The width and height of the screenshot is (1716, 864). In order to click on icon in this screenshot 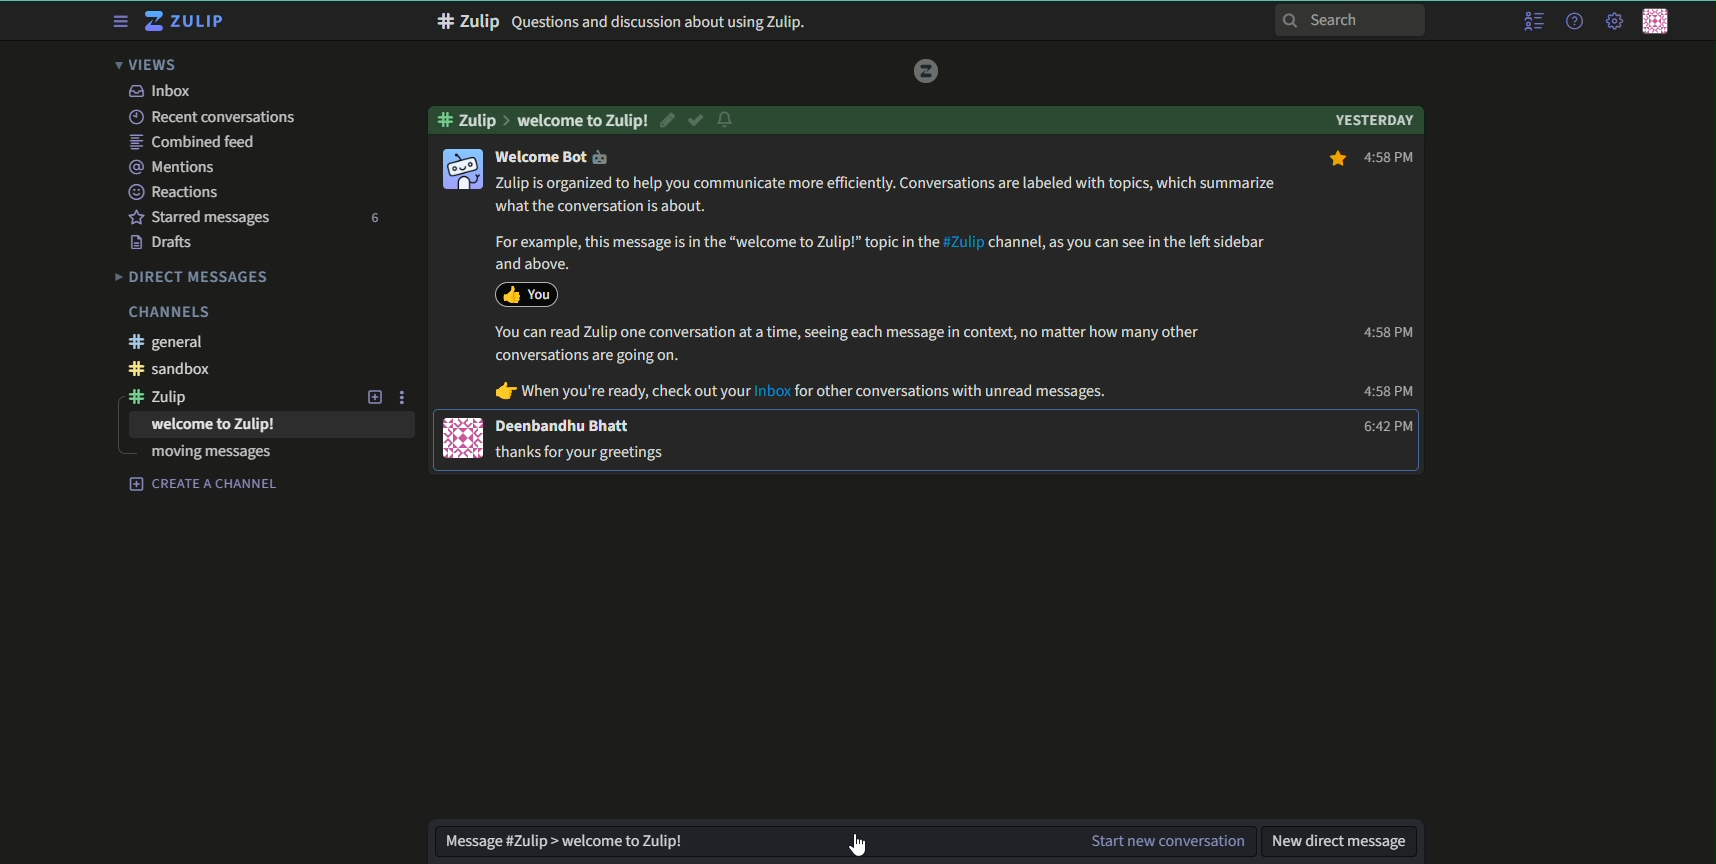, I will do `click(464, 438)`.